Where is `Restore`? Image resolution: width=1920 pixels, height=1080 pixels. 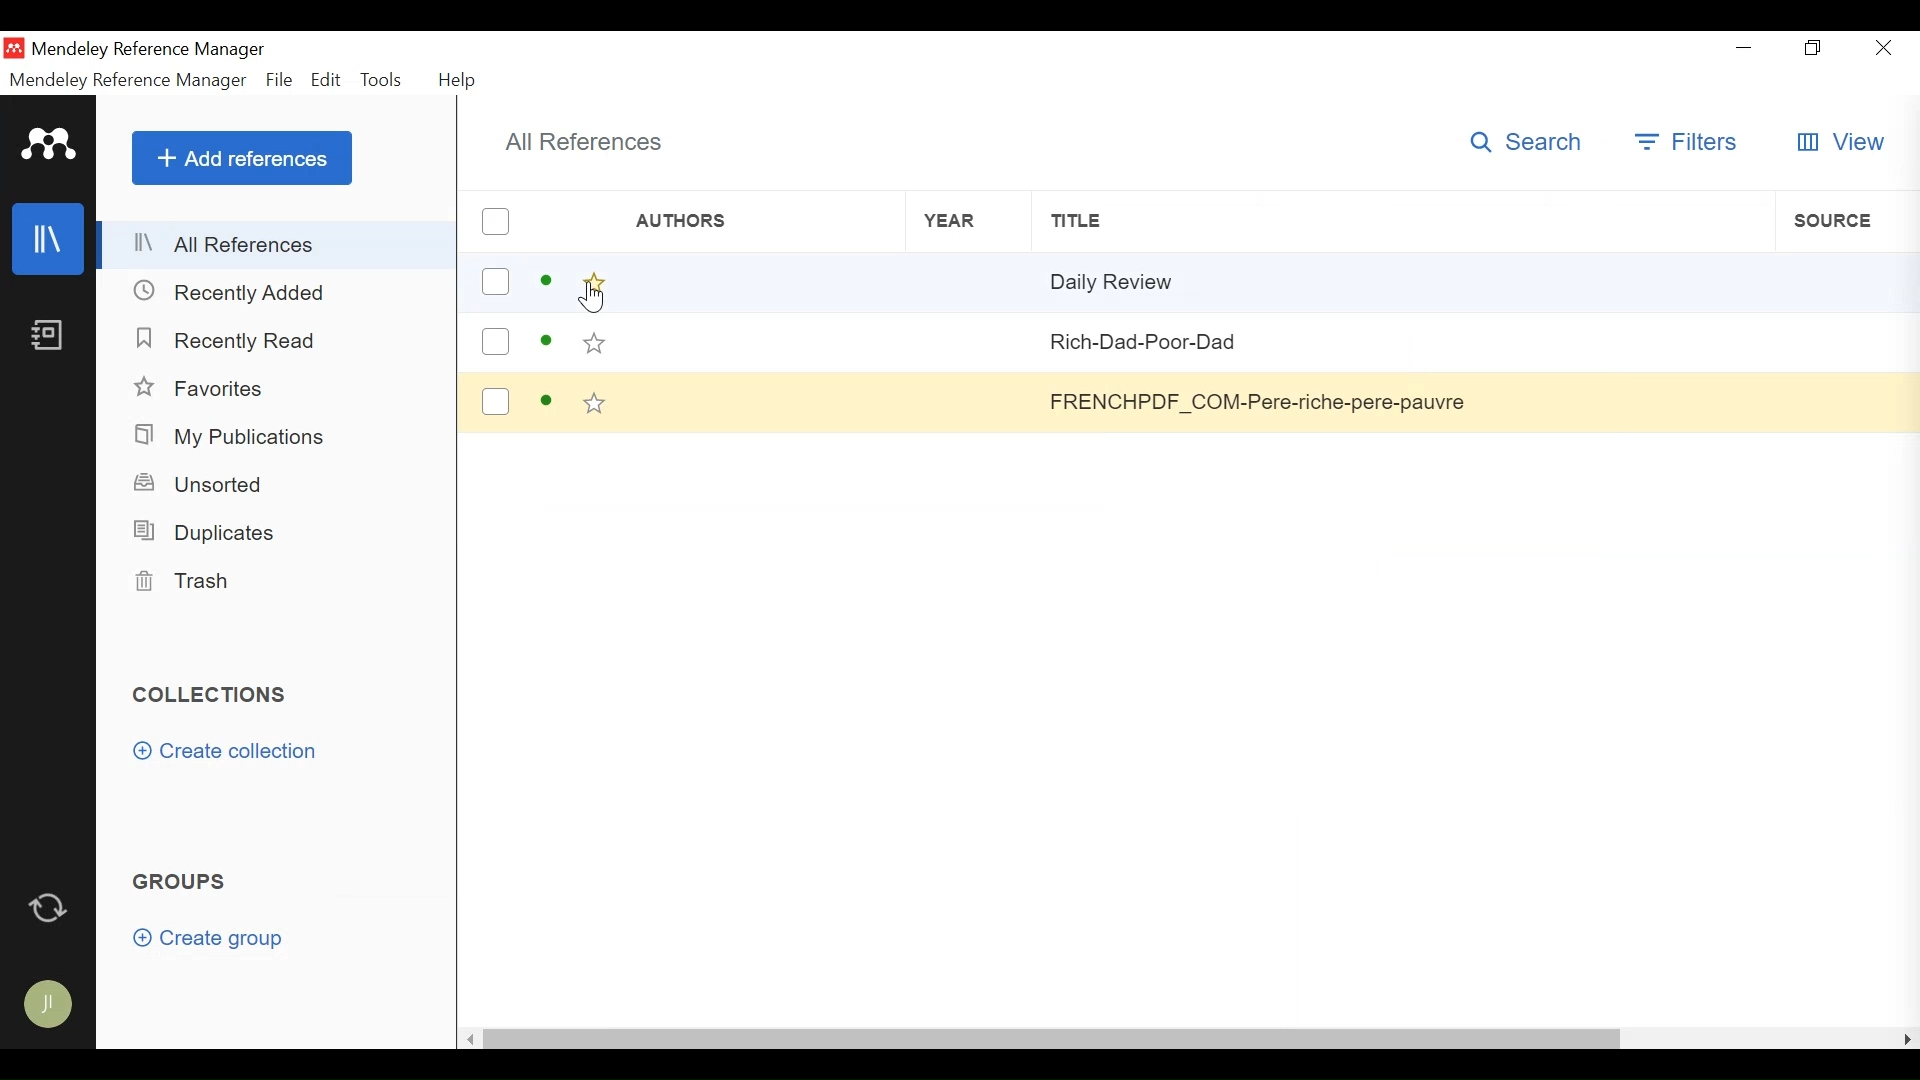
Restore is located at coordinates (1815, 48).